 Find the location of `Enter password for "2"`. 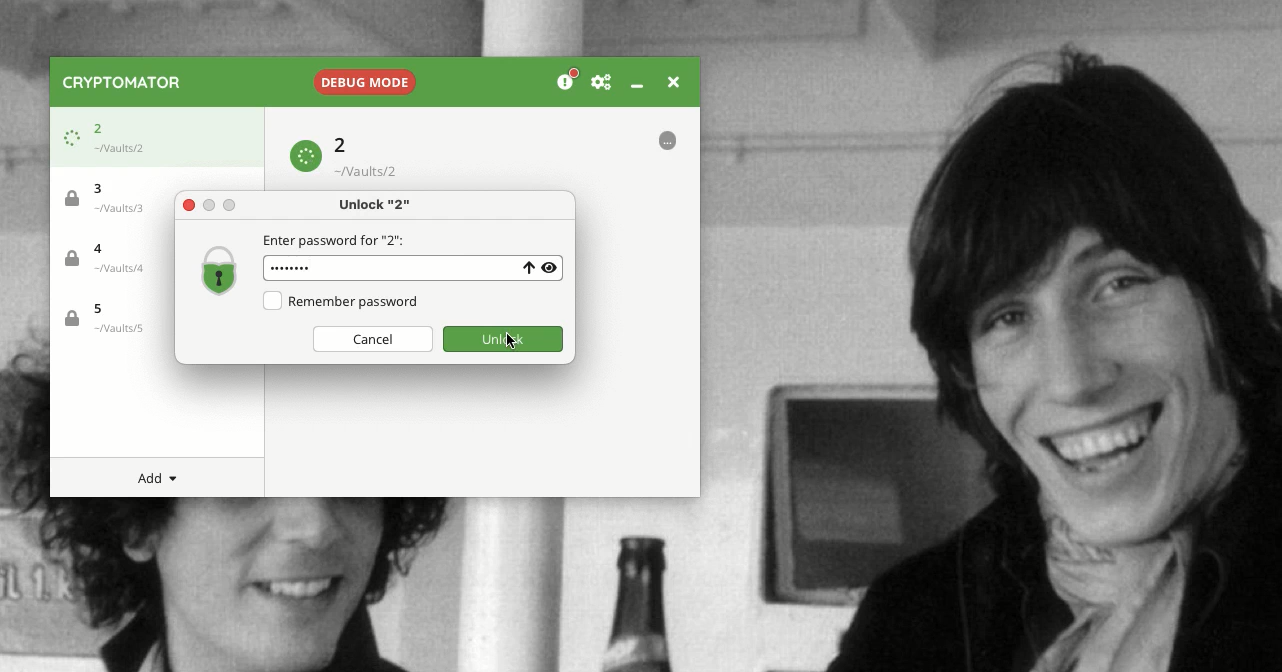

Enter password for "2" is located at coordinates (337, 239).